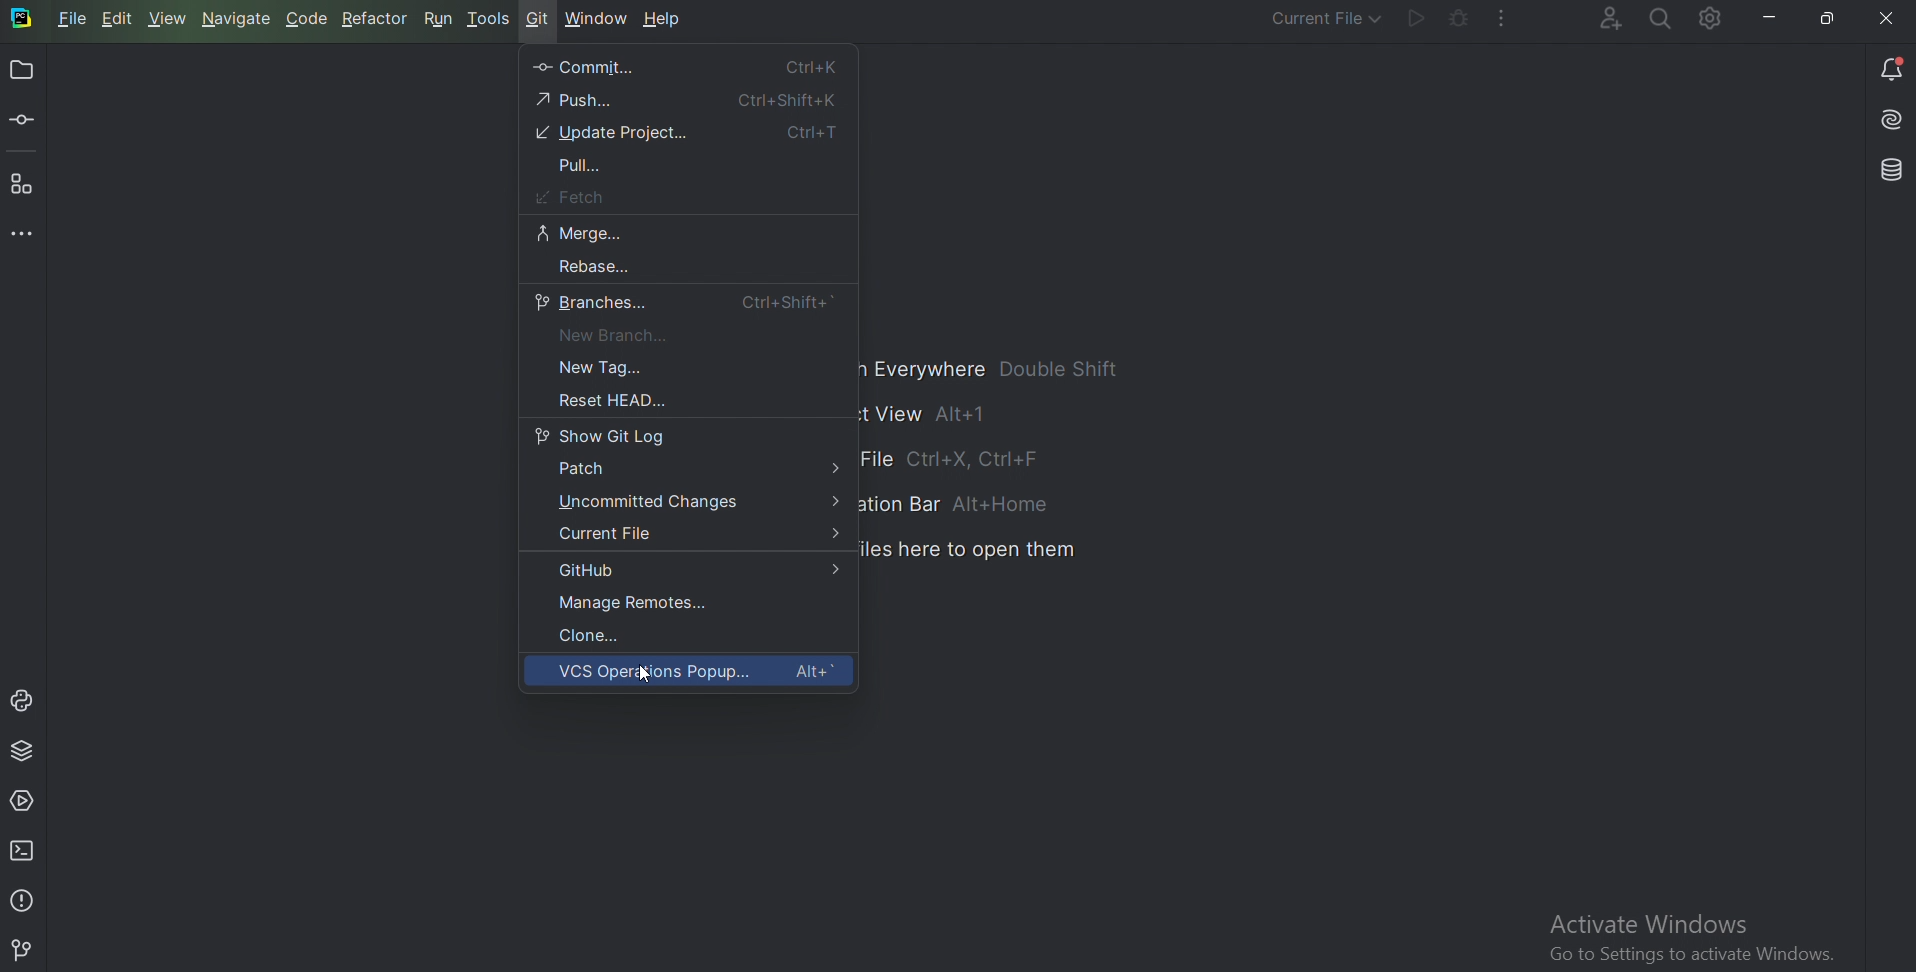 This screenshot has width=1916, height=972. I want to click on Pull, so click(583, 165).